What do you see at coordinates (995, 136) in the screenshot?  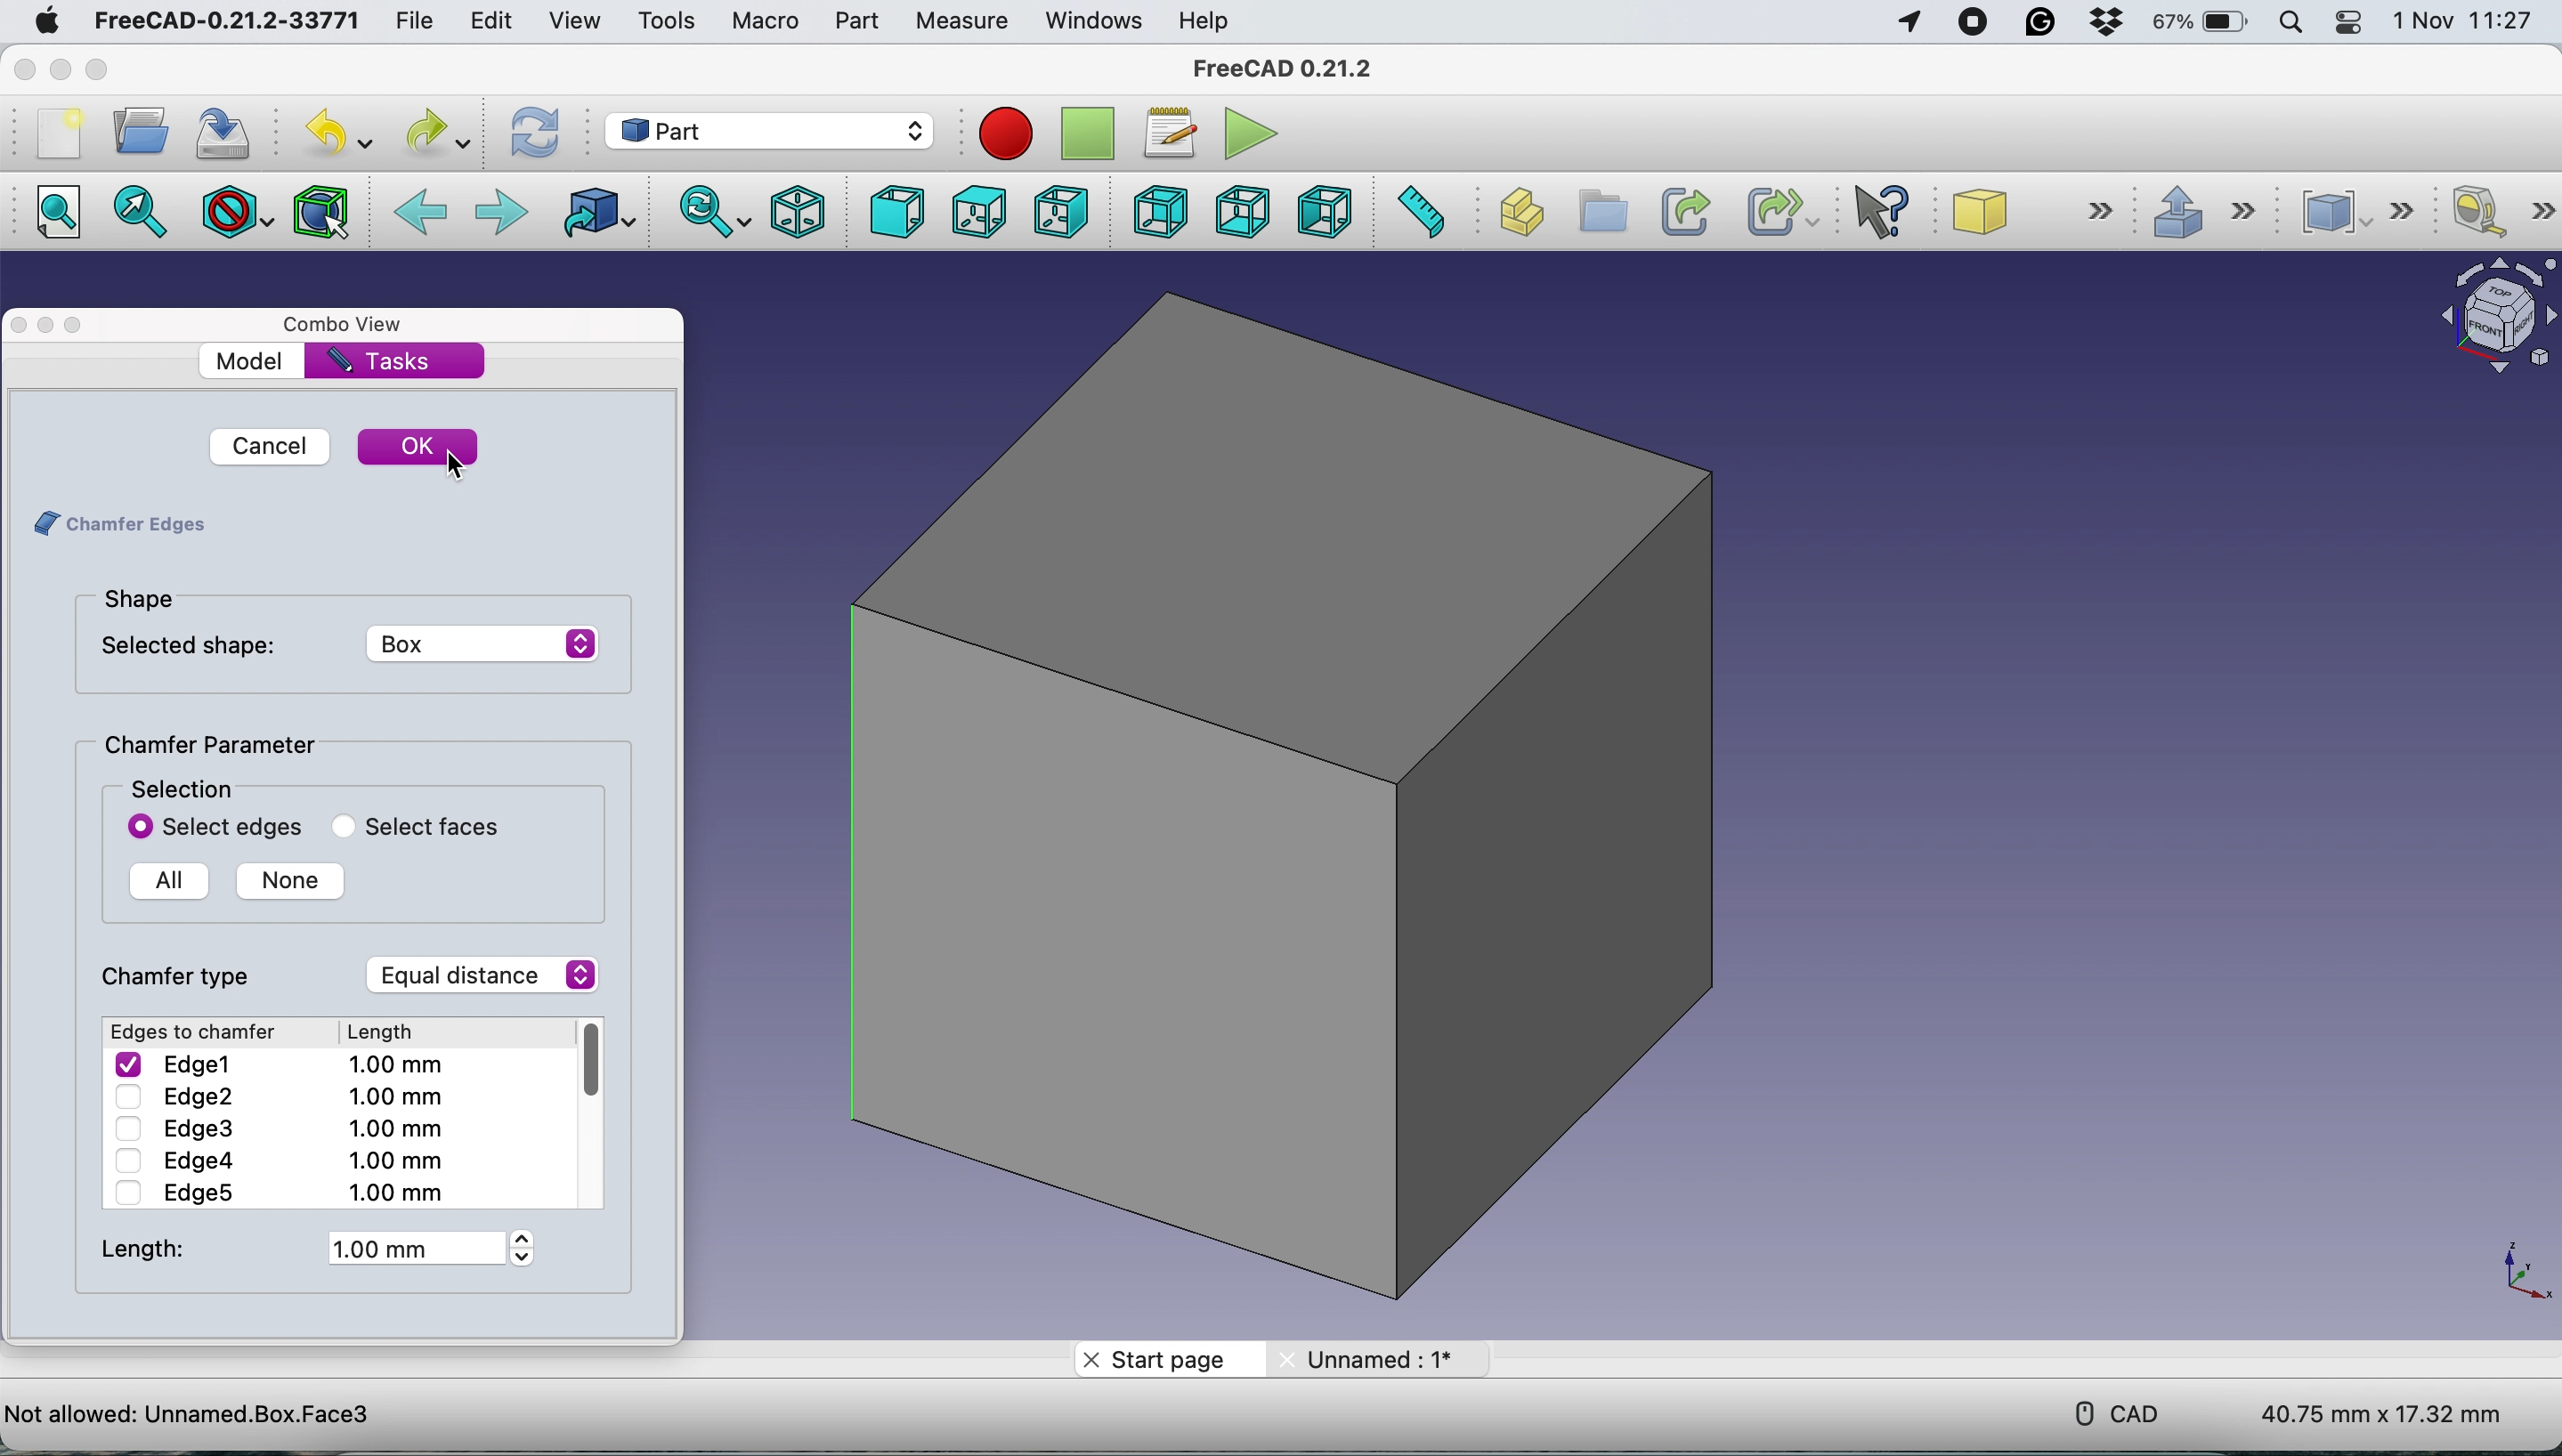 I see `record macros` at bounding box center [995, 136].